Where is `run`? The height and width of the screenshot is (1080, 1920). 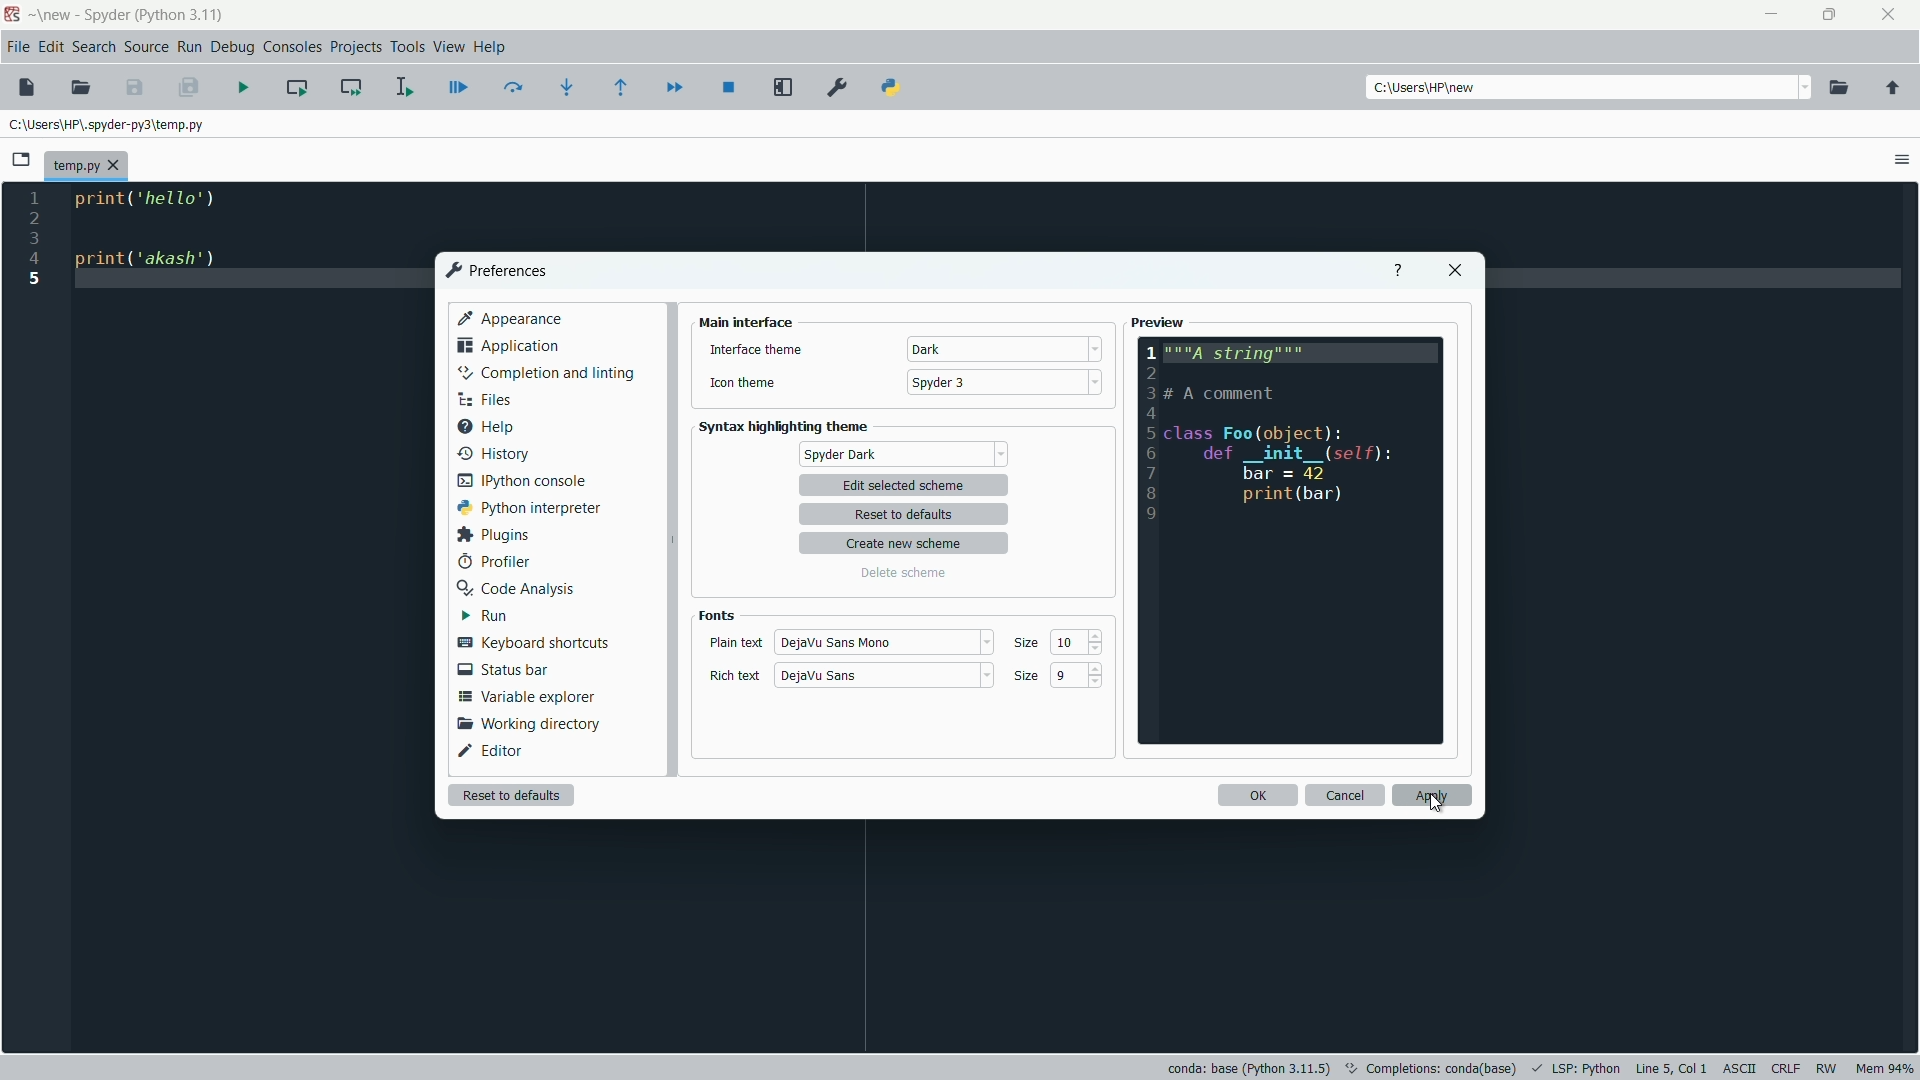
run is located at coordinates (482, 616).